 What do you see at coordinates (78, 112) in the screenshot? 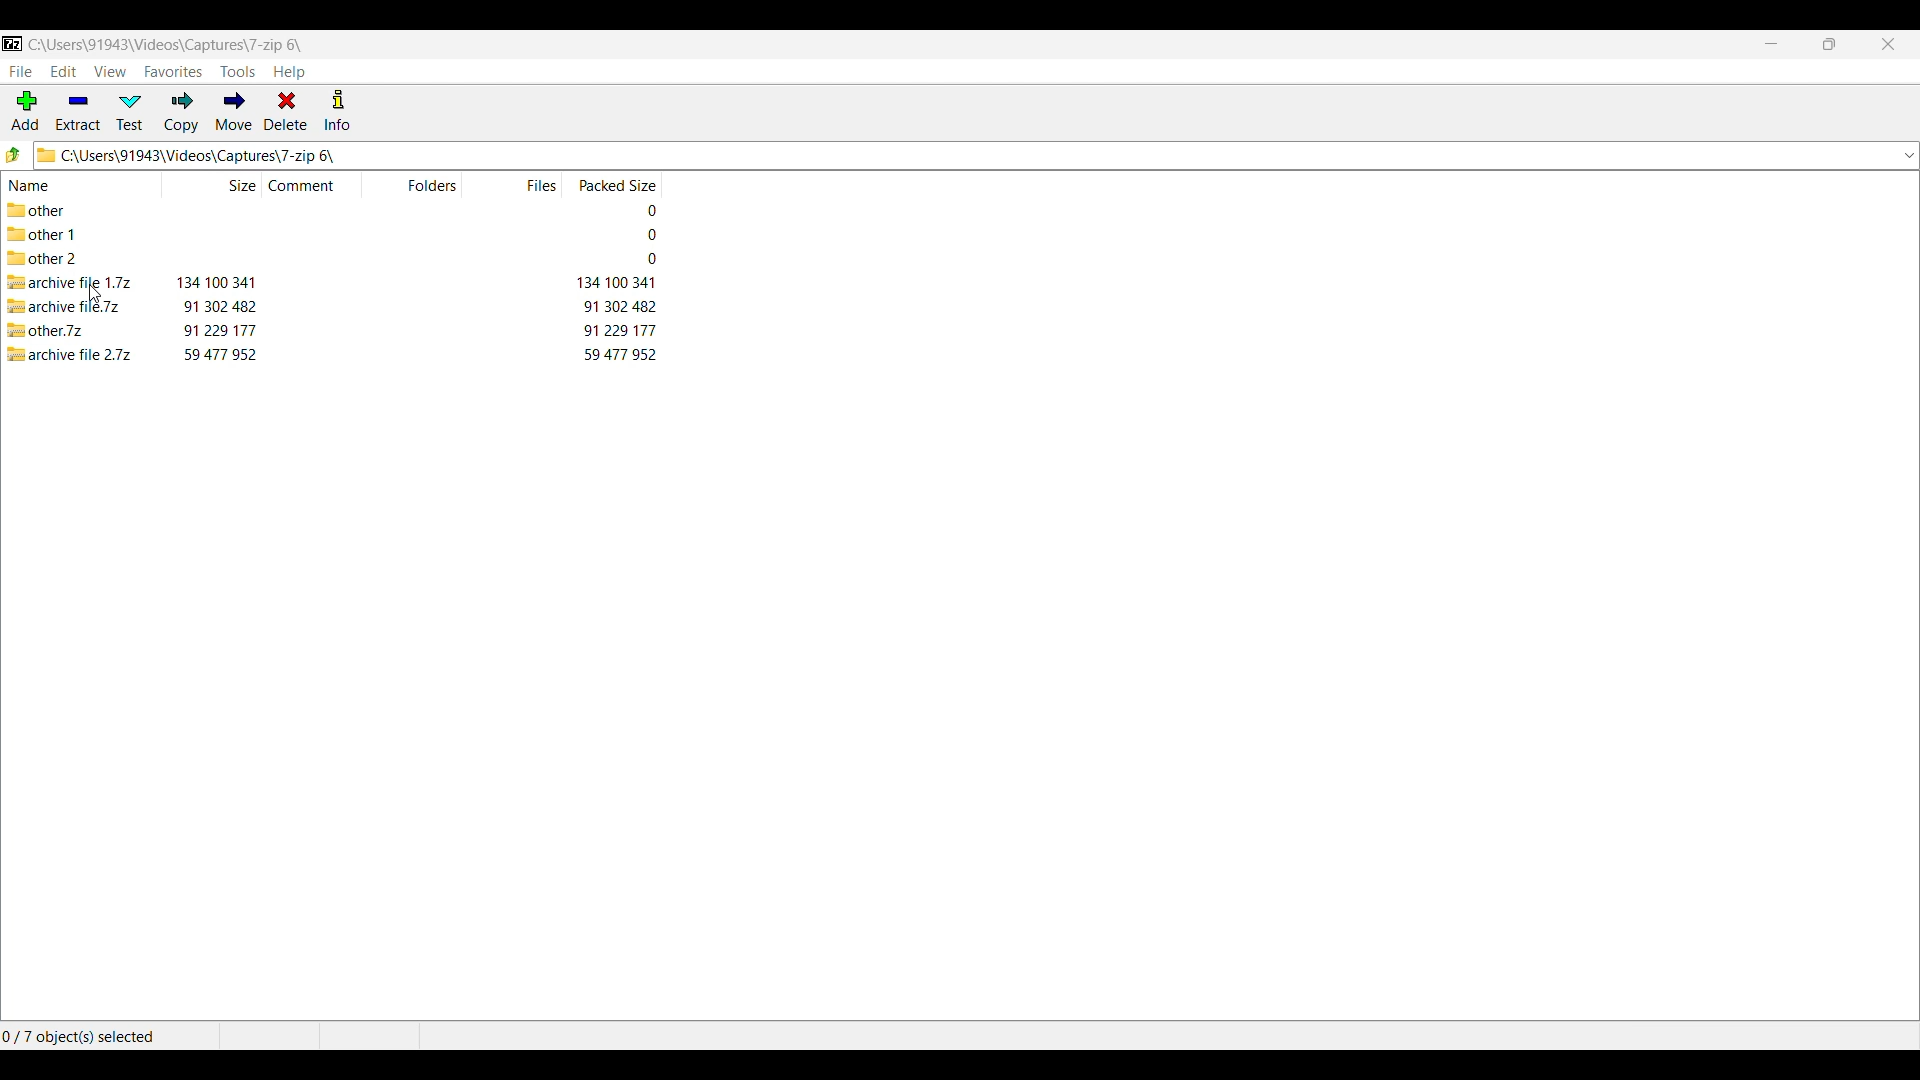
I see `Extract` at bounding box center [78, 112].